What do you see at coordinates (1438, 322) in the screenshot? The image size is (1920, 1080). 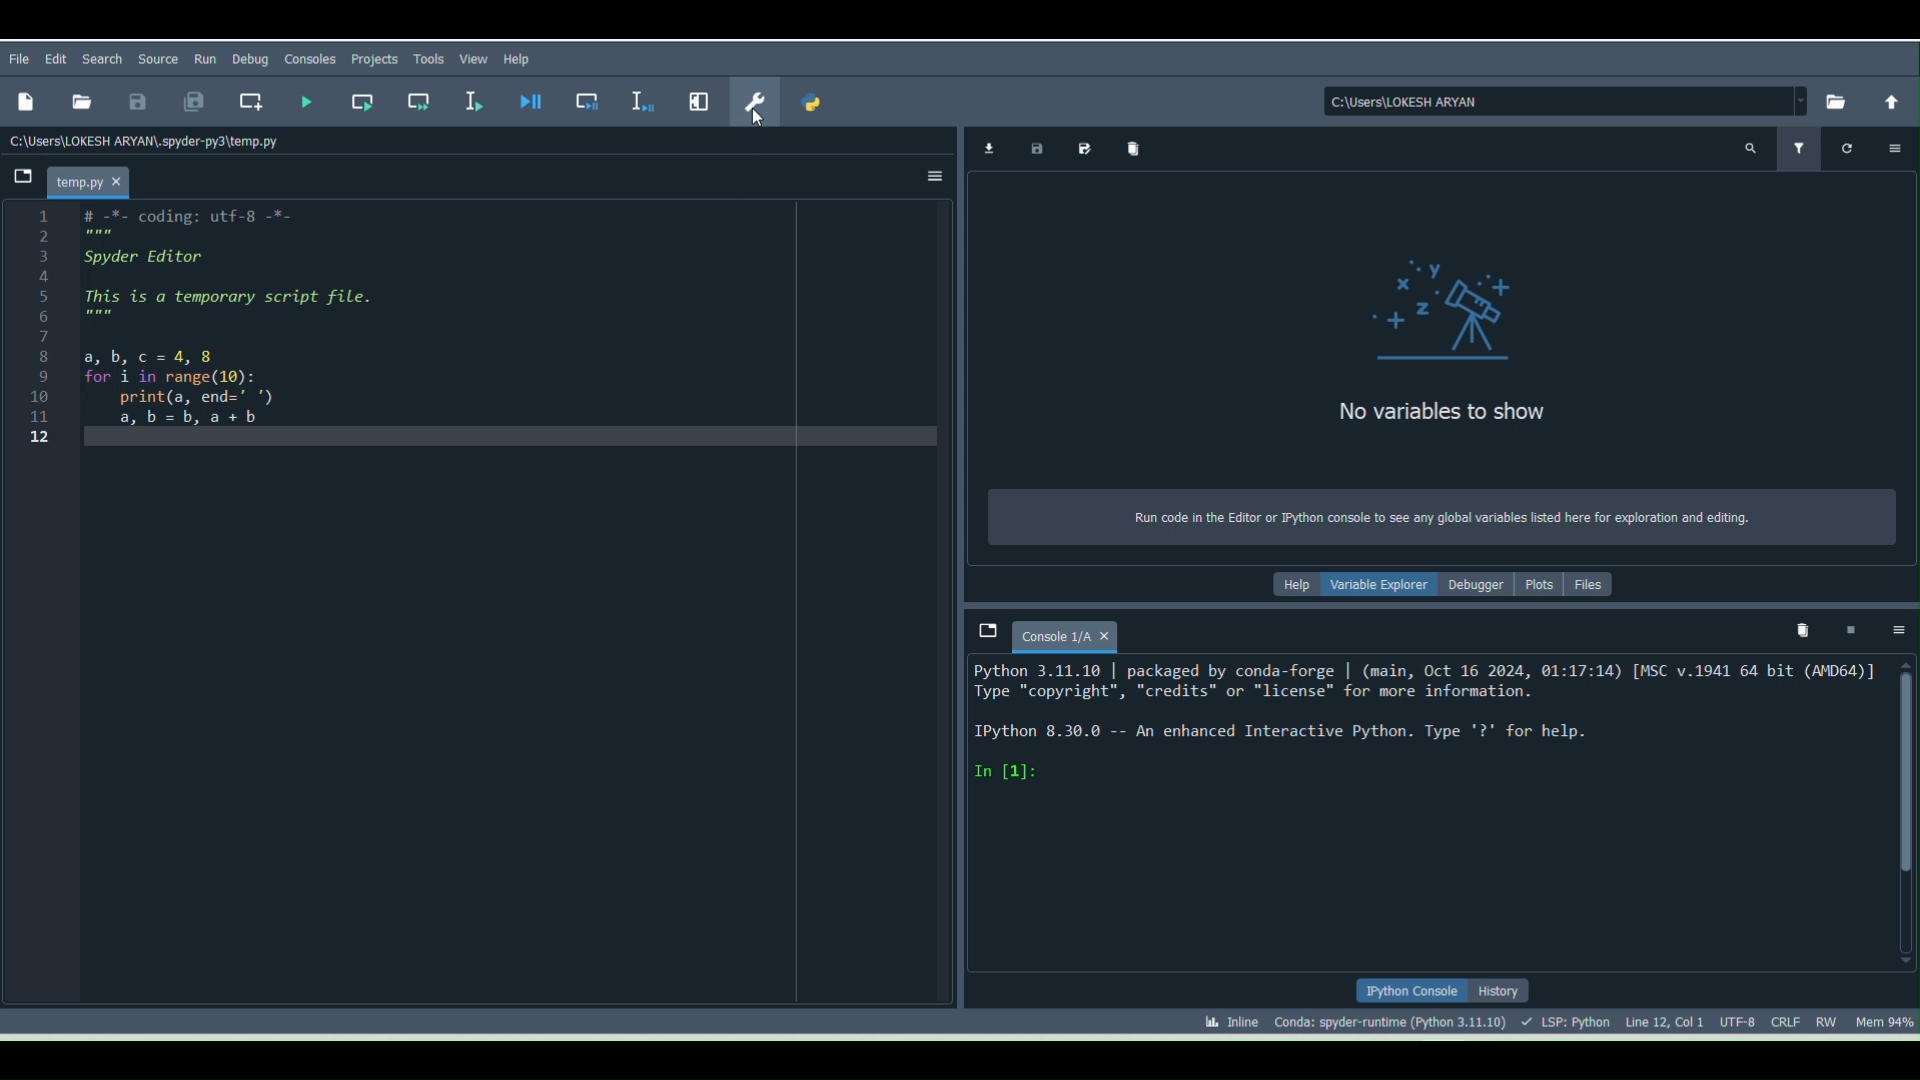 I see `Variables` at bounding box center [1438, 322].